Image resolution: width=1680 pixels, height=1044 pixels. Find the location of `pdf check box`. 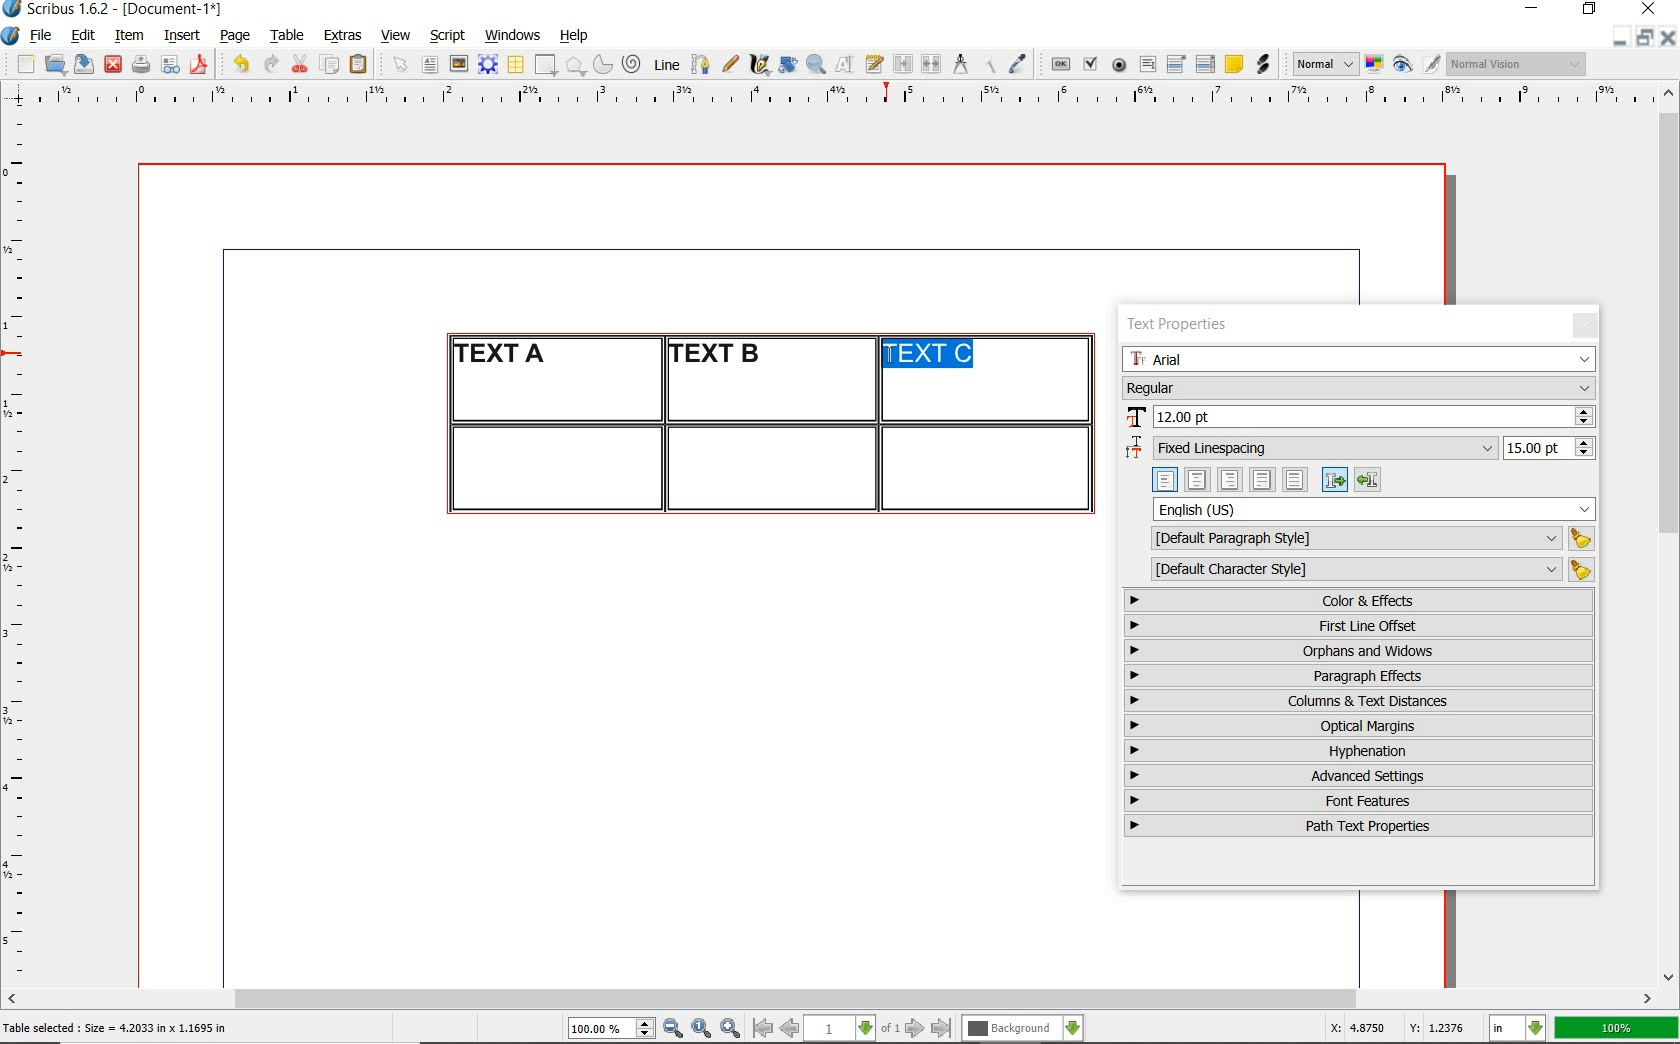

pdf check box is located at coordinates (1089, 65).